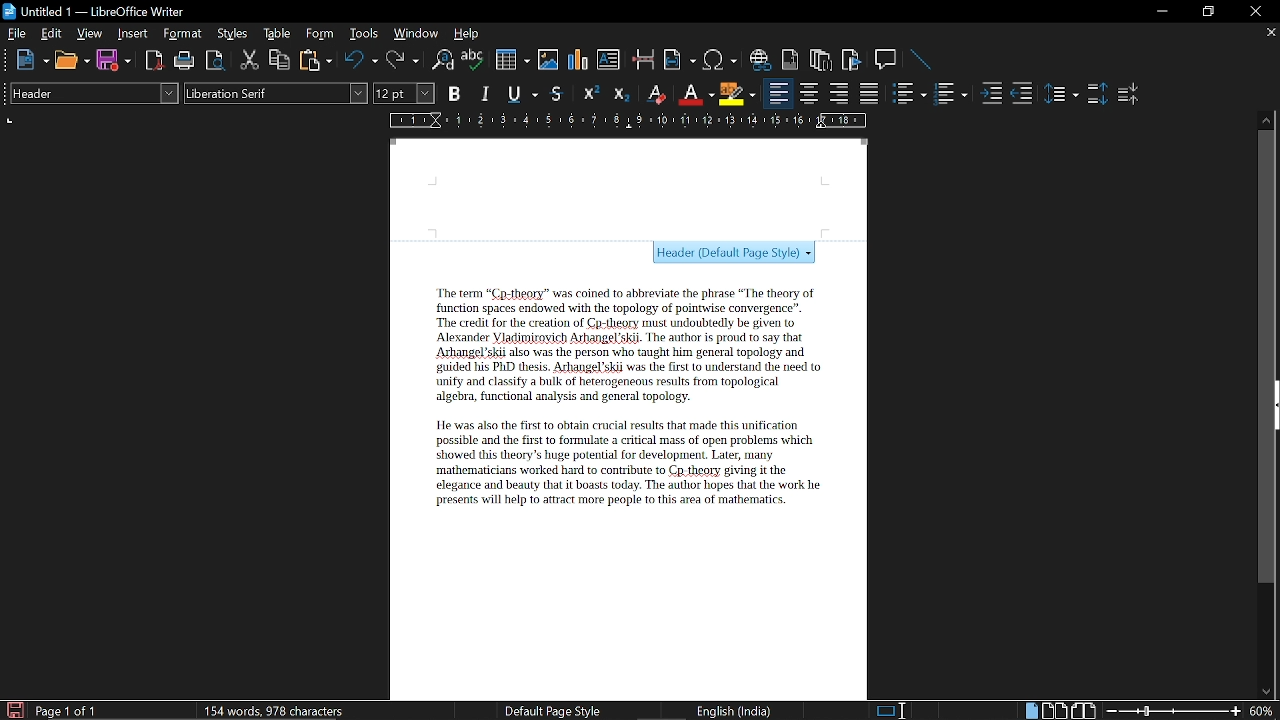  What do you see at coordinates (314, 59) in the screenshot?
I see `Paste` at bounding box center [314, 59].